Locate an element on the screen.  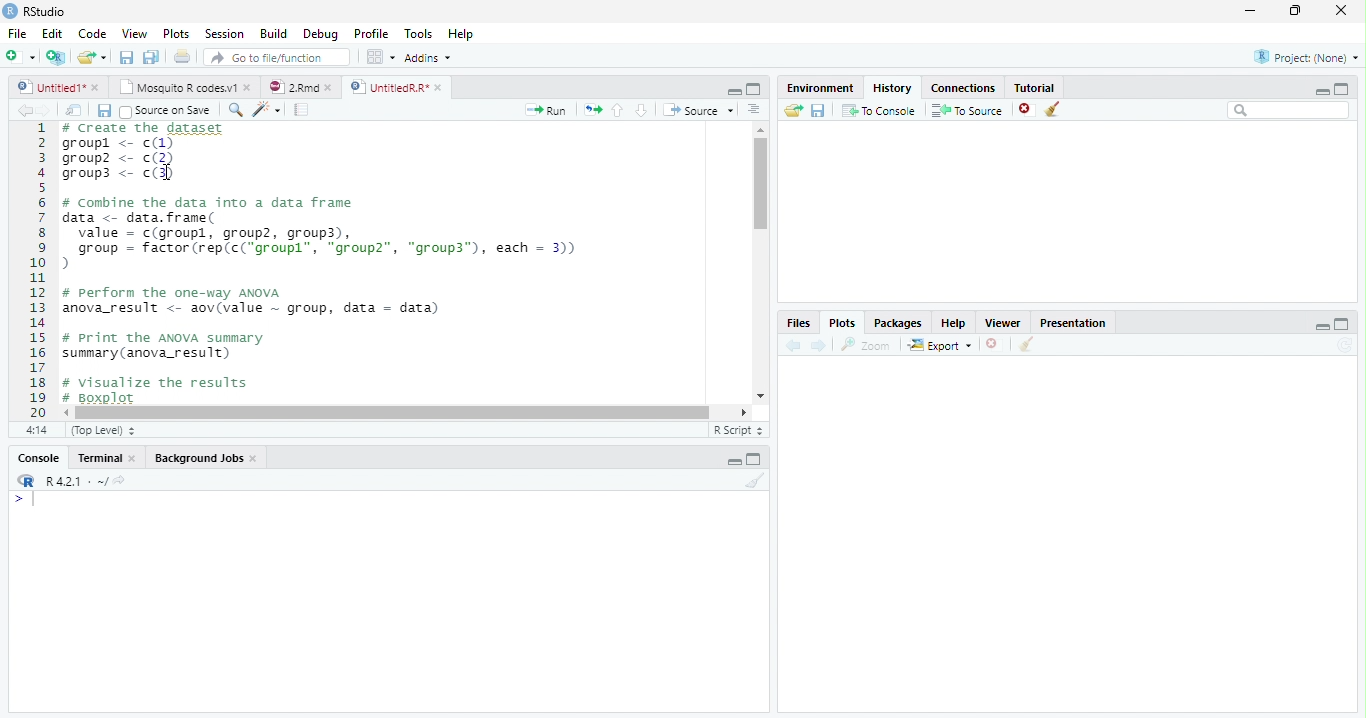
Delete is located at coordinates (993, 345).